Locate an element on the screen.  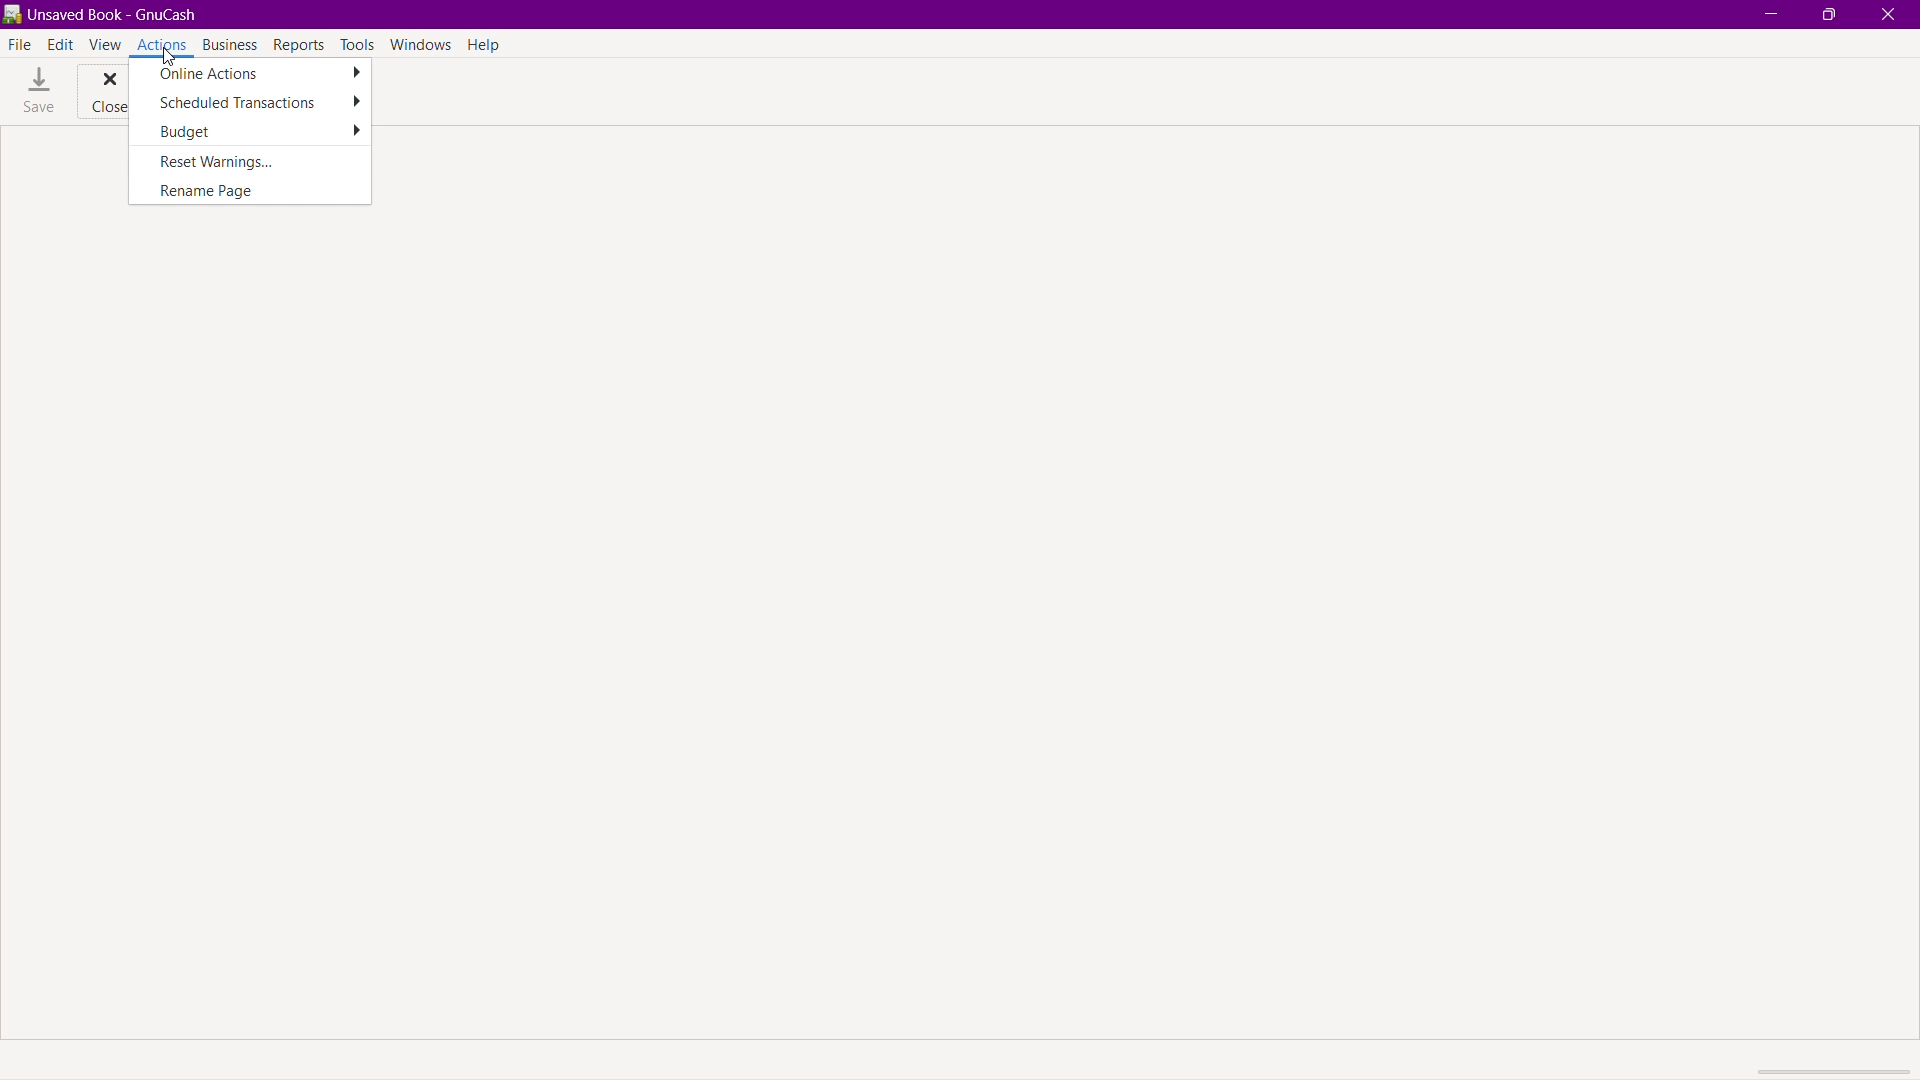
File is located at coordinates (20, 44).